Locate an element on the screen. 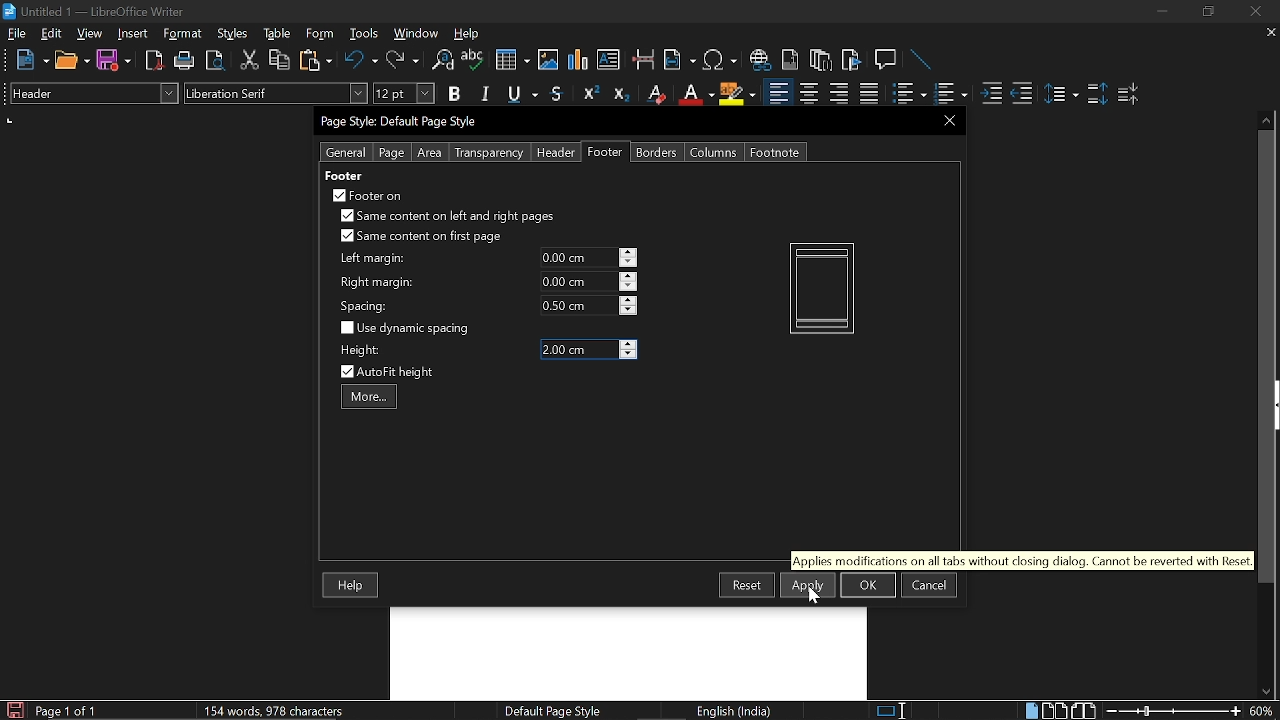  Line is located at coordinates (922, 61).